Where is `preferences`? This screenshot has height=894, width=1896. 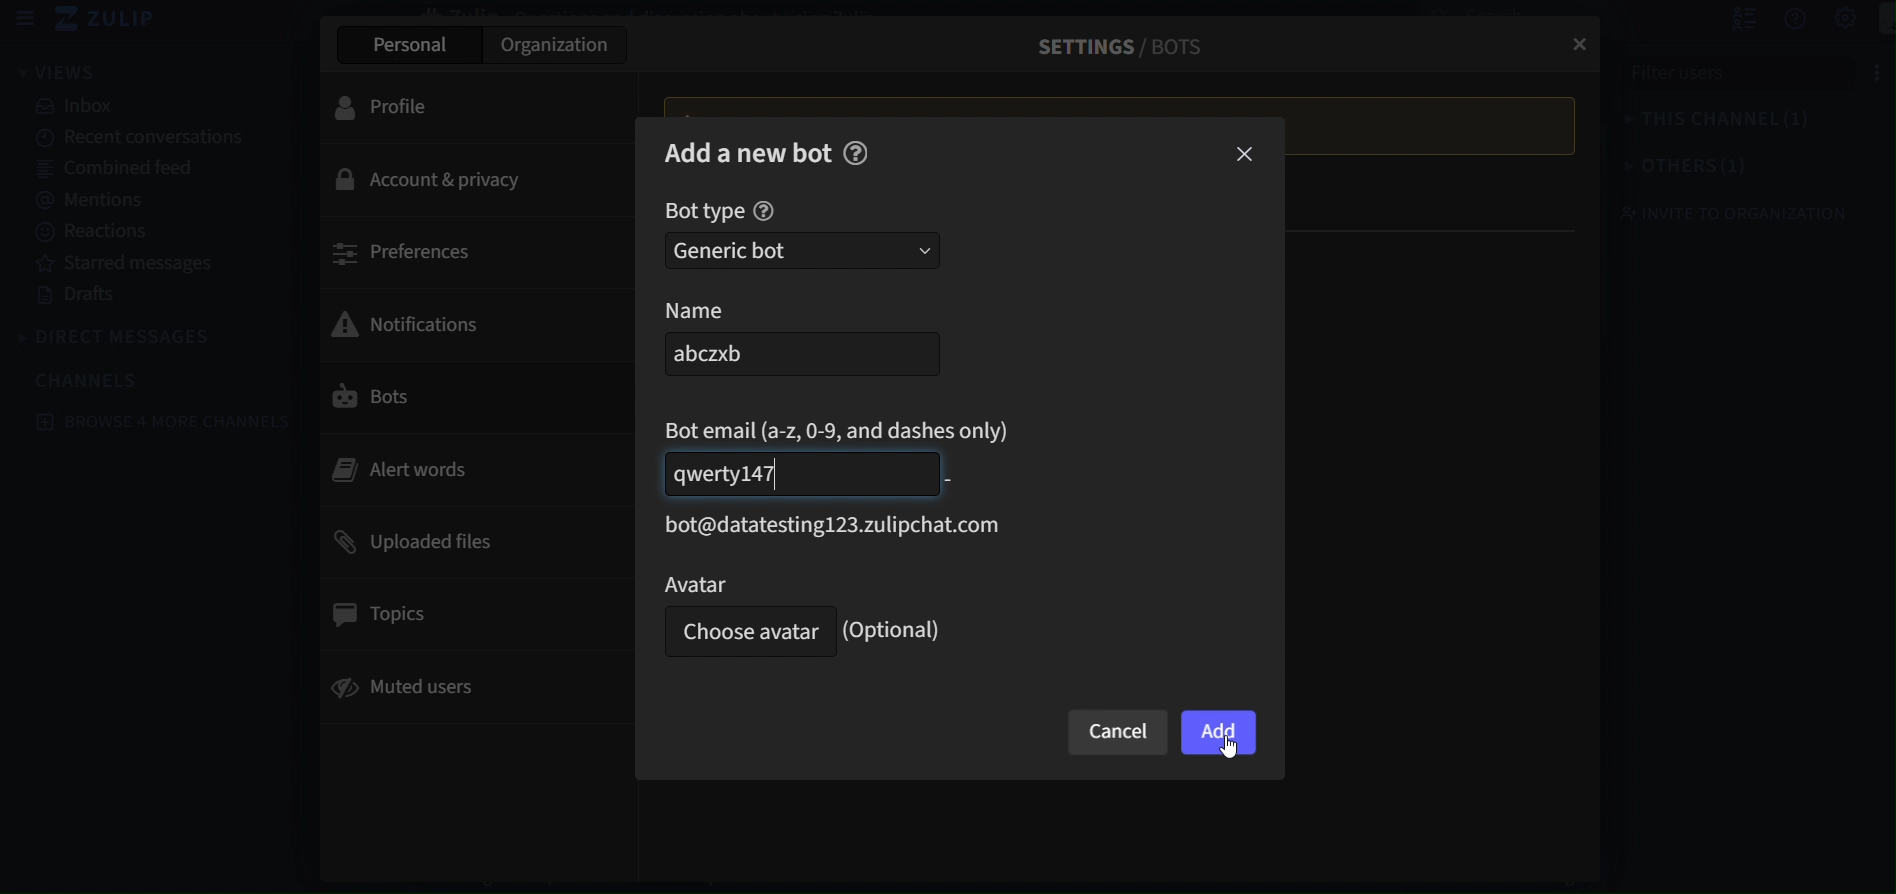
preferences is located at coordinates (473, 251).